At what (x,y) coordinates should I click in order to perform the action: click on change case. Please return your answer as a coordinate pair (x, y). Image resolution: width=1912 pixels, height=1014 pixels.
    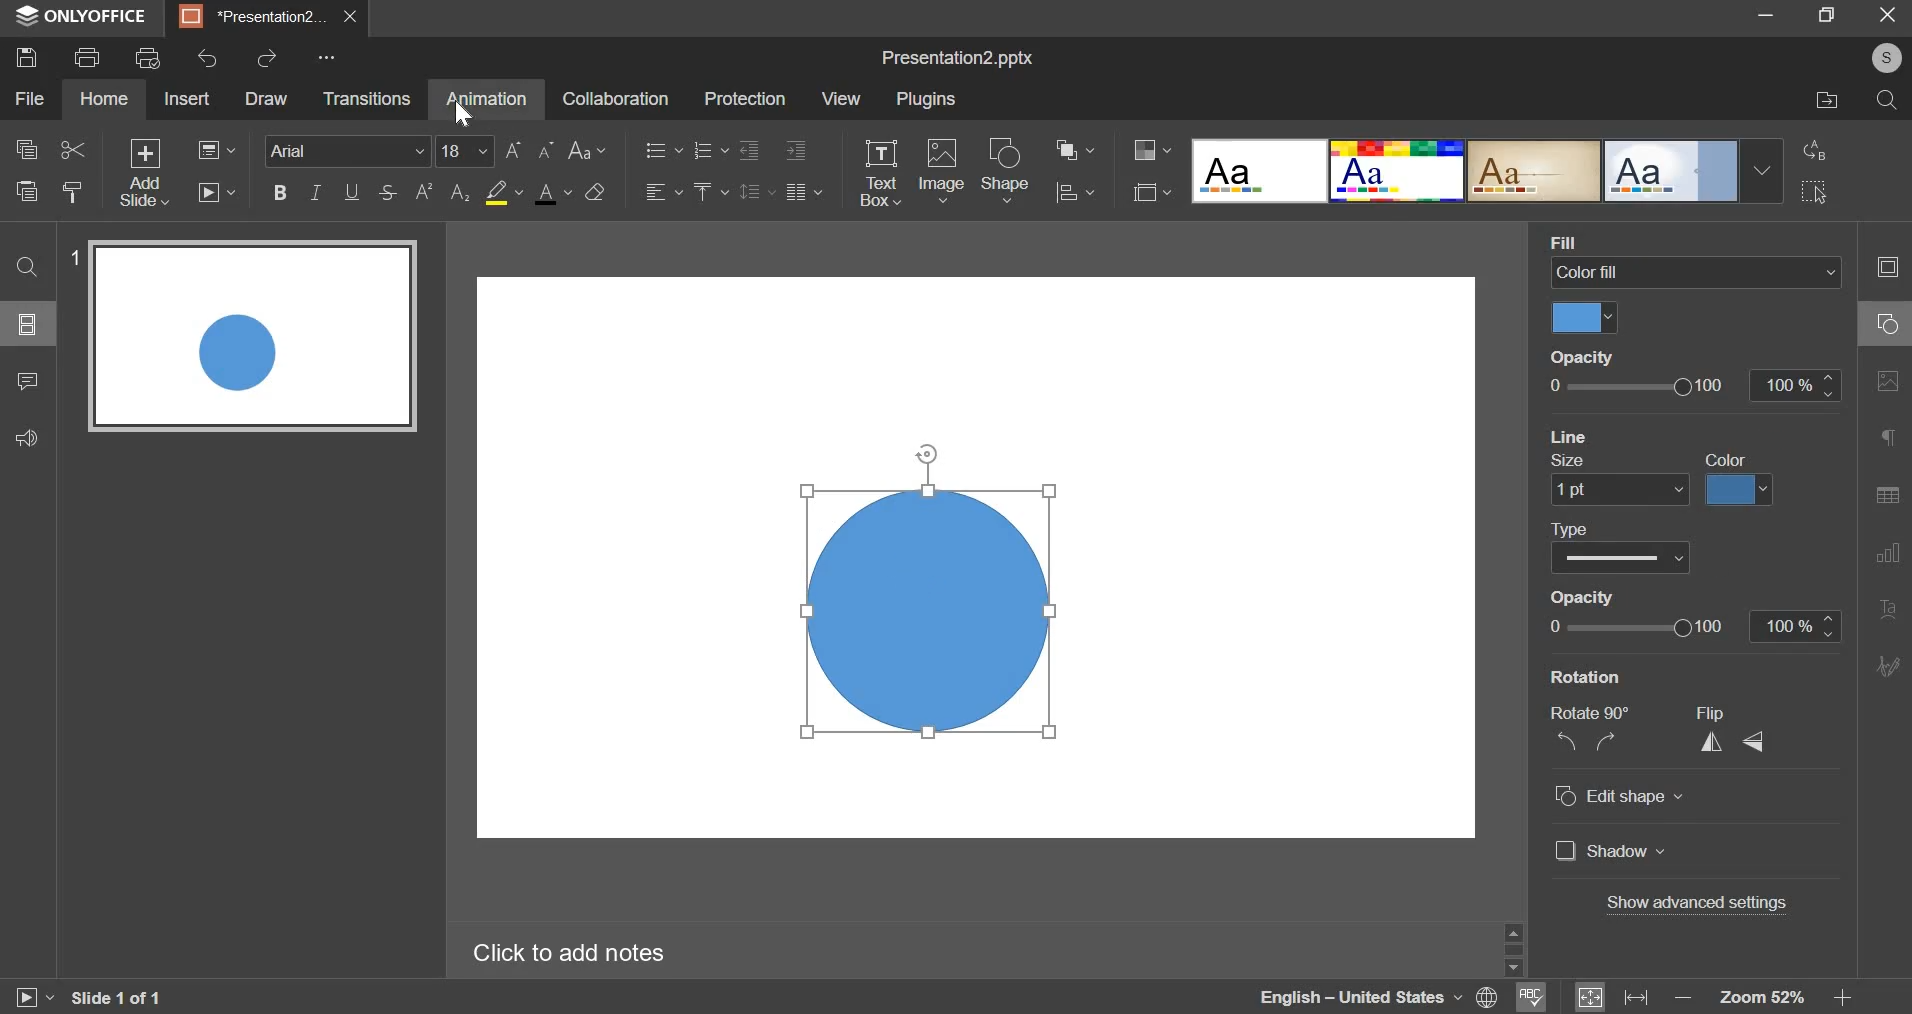
    Looking at the image, I should click on (587, 150).